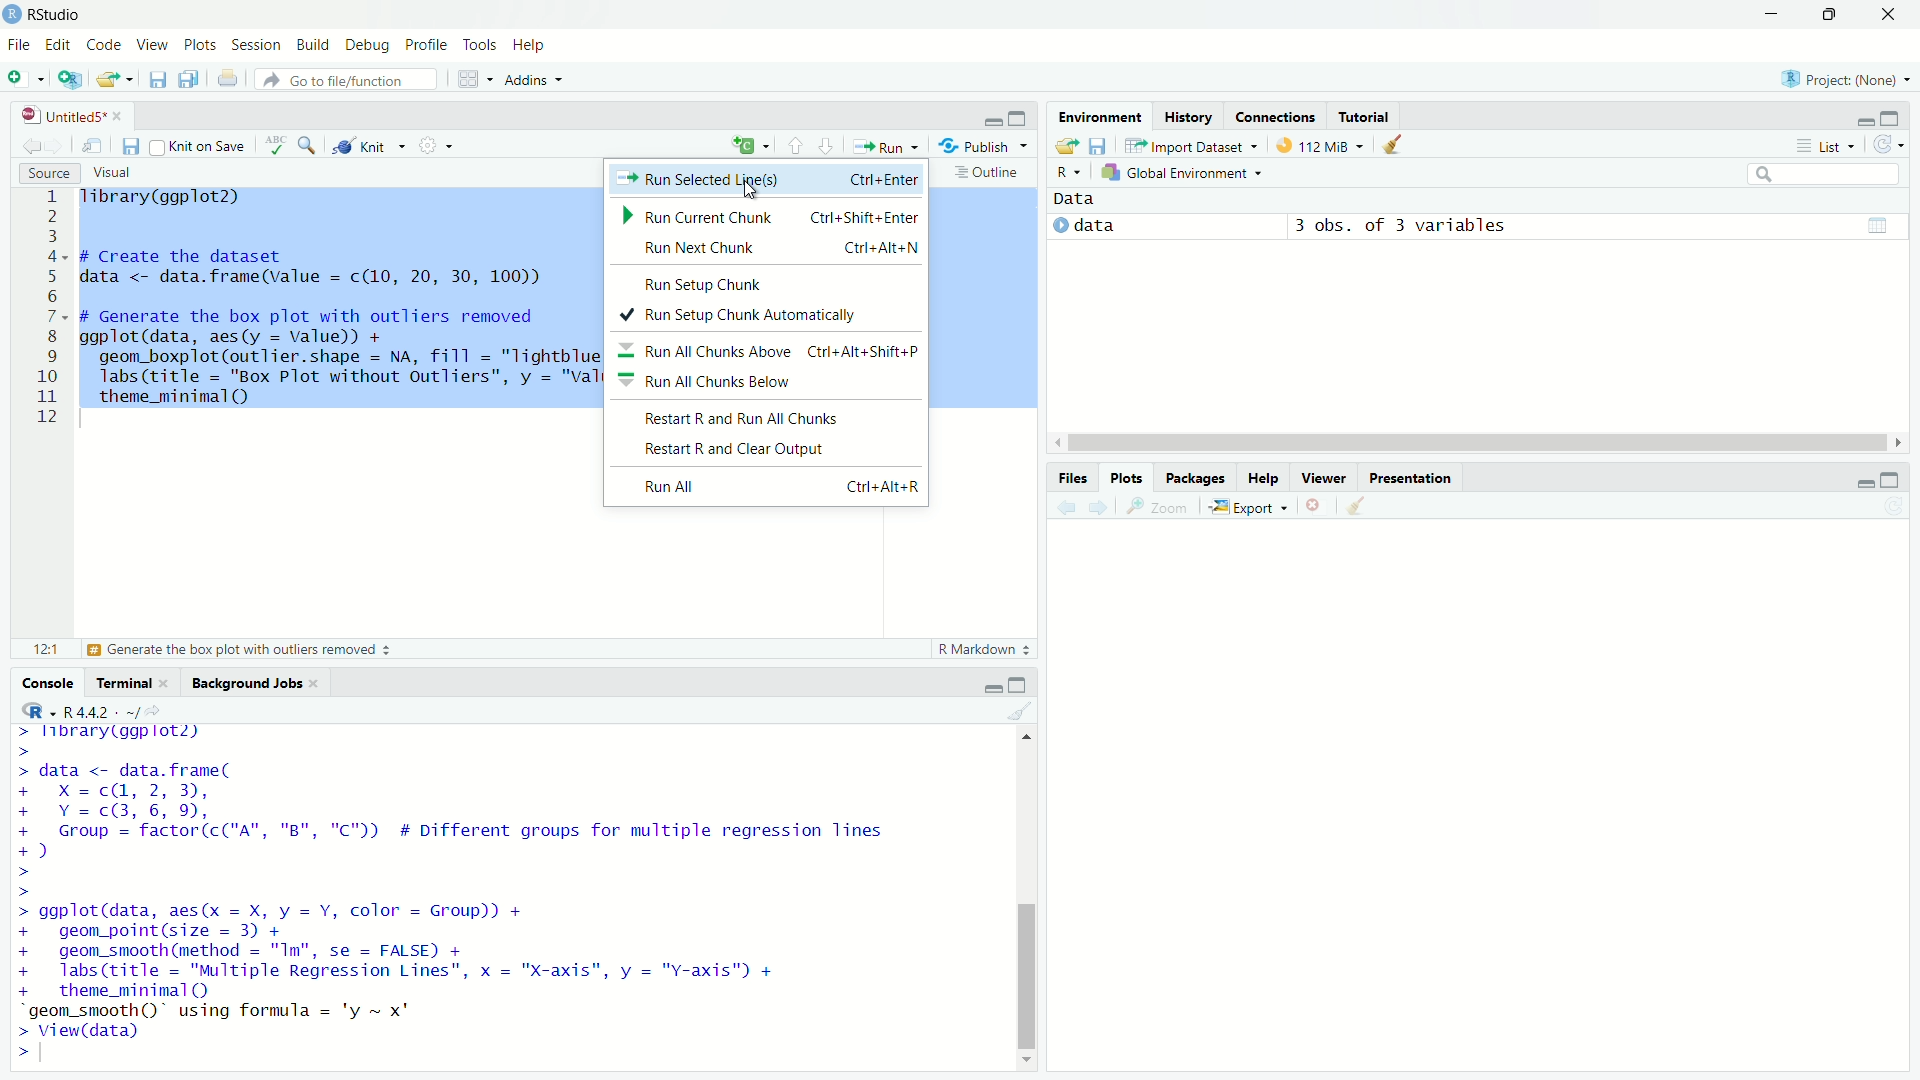  I want to click on © List, so click(1827, 145).